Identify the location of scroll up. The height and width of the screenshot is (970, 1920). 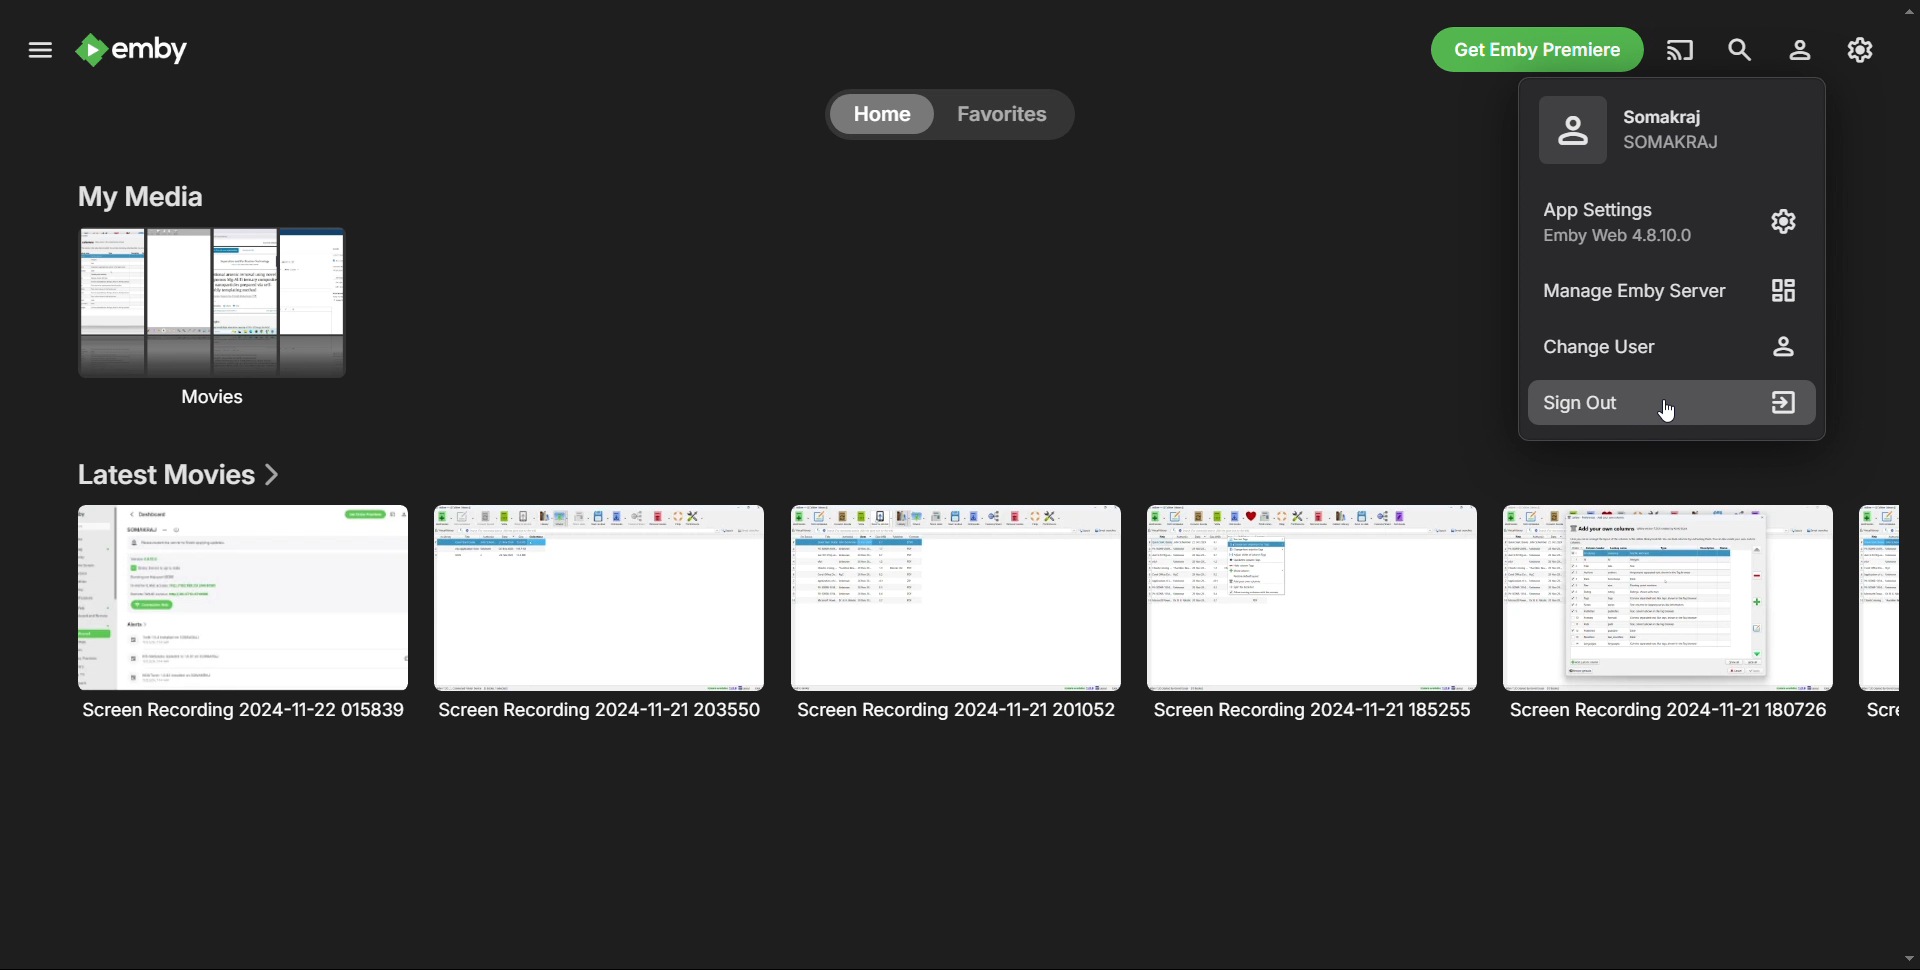
(1908, 10).